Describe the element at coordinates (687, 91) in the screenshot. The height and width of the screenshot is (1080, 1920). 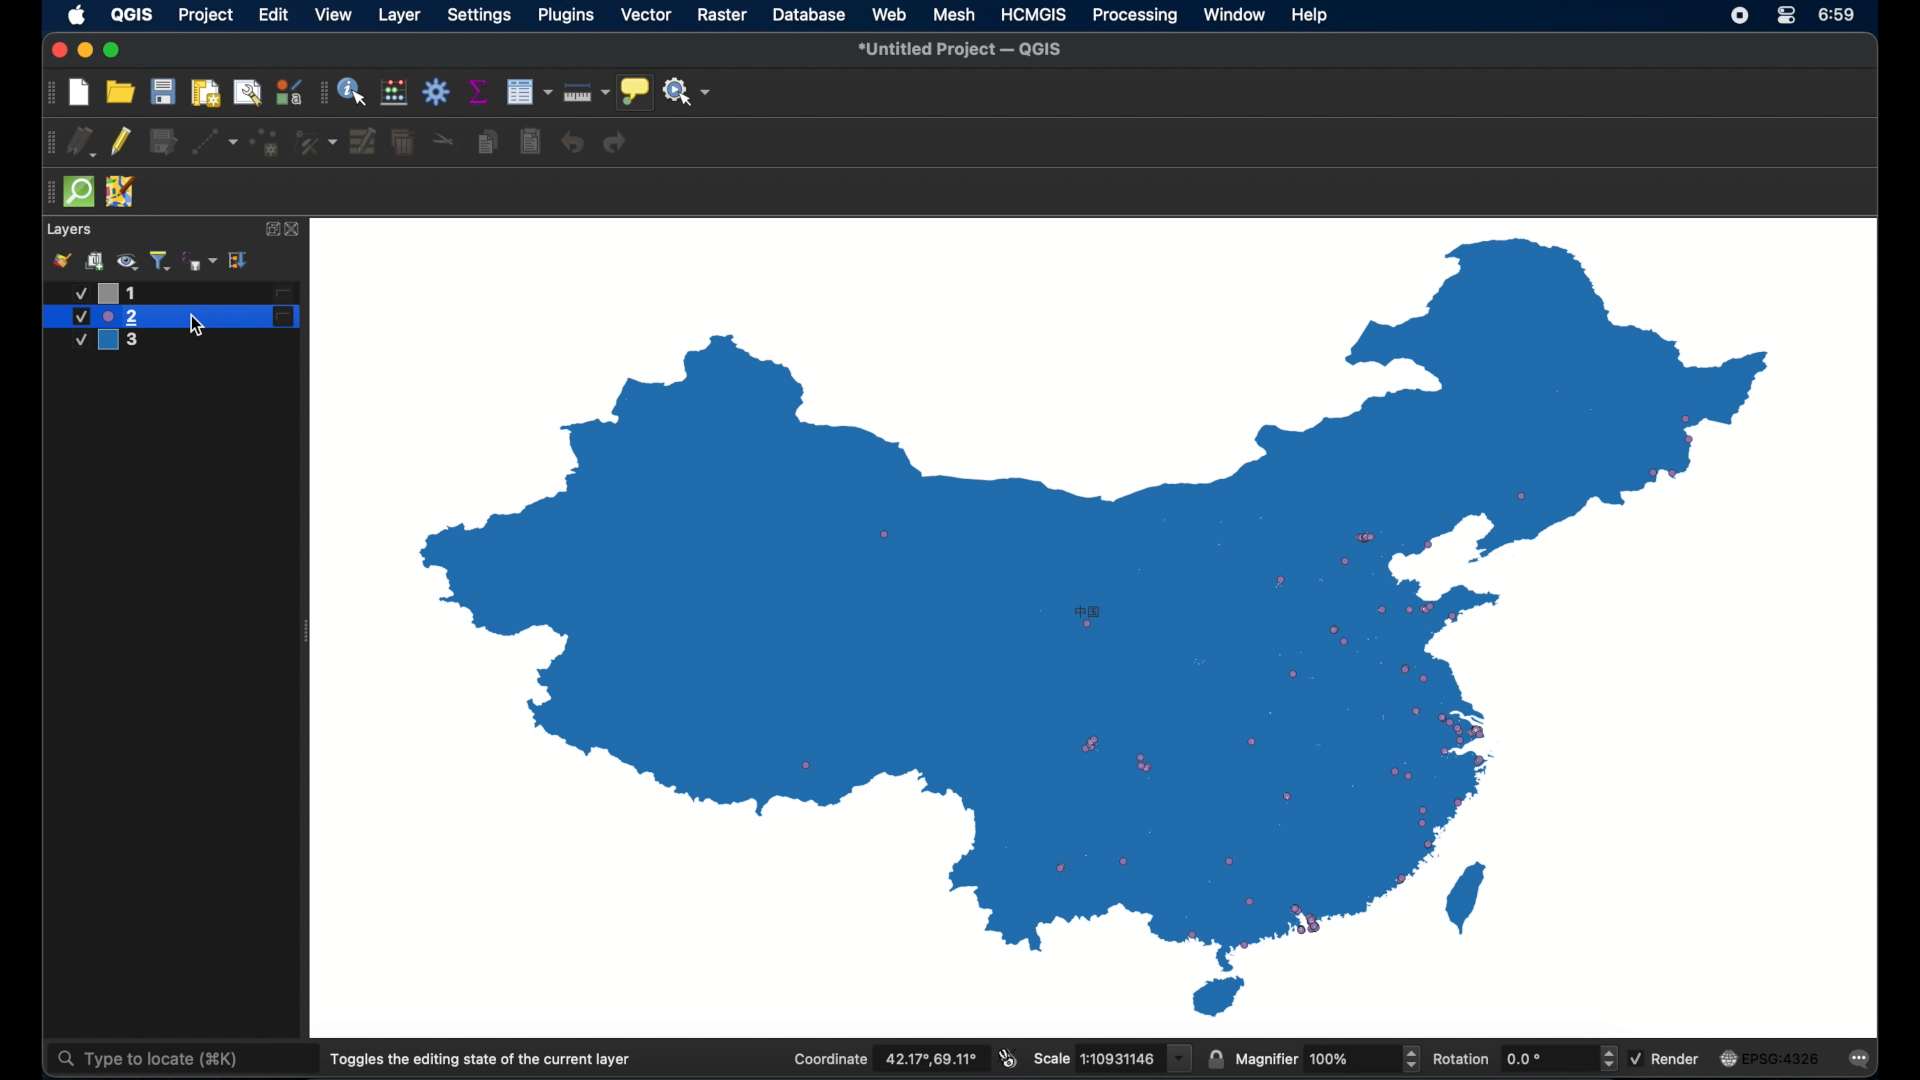
I see `no action selected` at that location.